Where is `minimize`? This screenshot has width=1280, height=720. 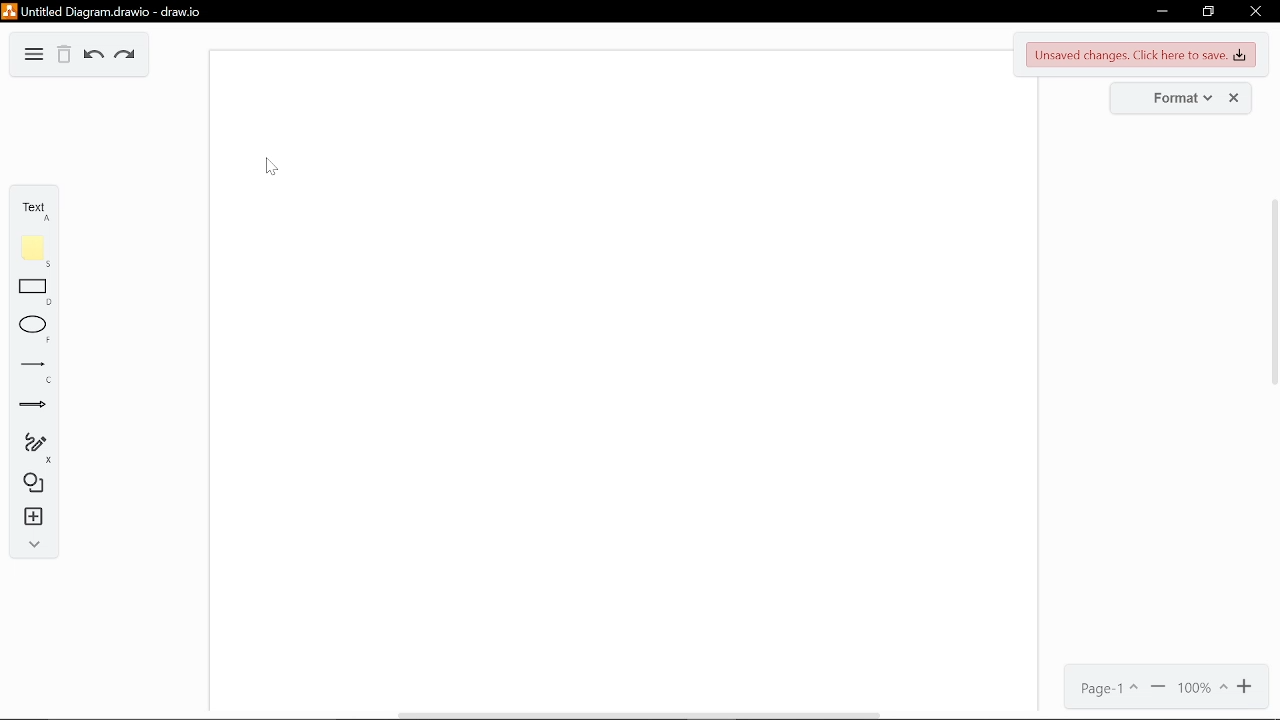
minimize is located at coordinates (1161, 9).